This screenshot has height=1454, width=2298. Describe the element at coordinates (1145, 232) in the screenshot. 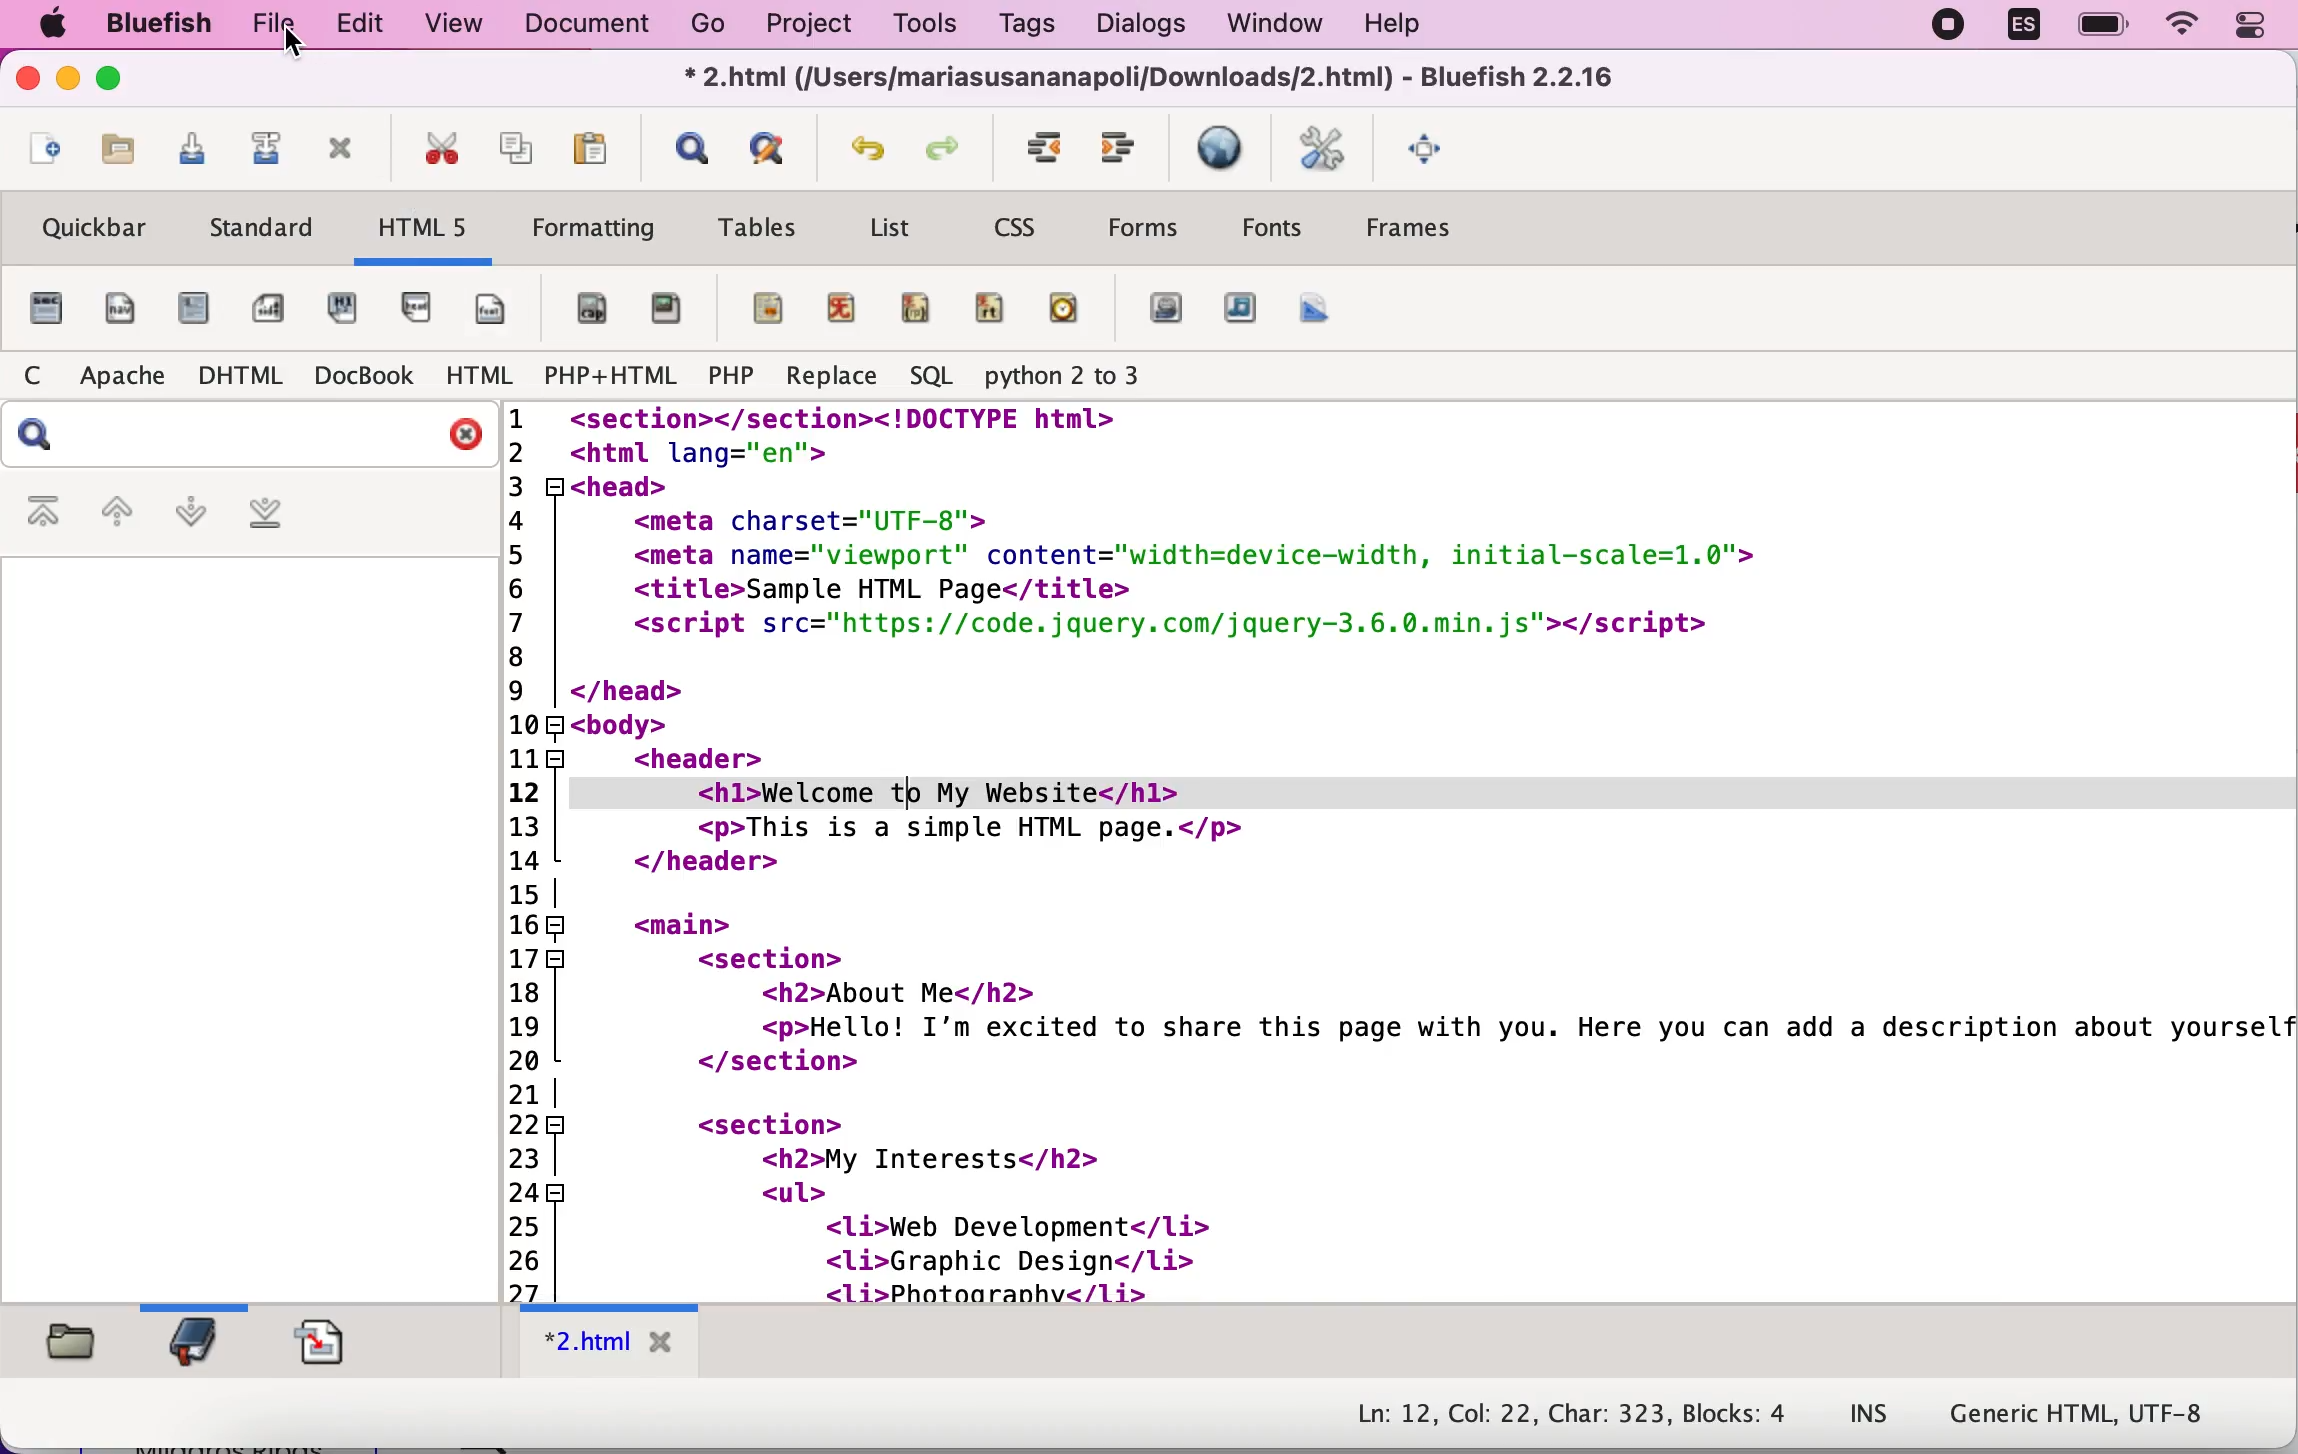

I see `forms` at that location.